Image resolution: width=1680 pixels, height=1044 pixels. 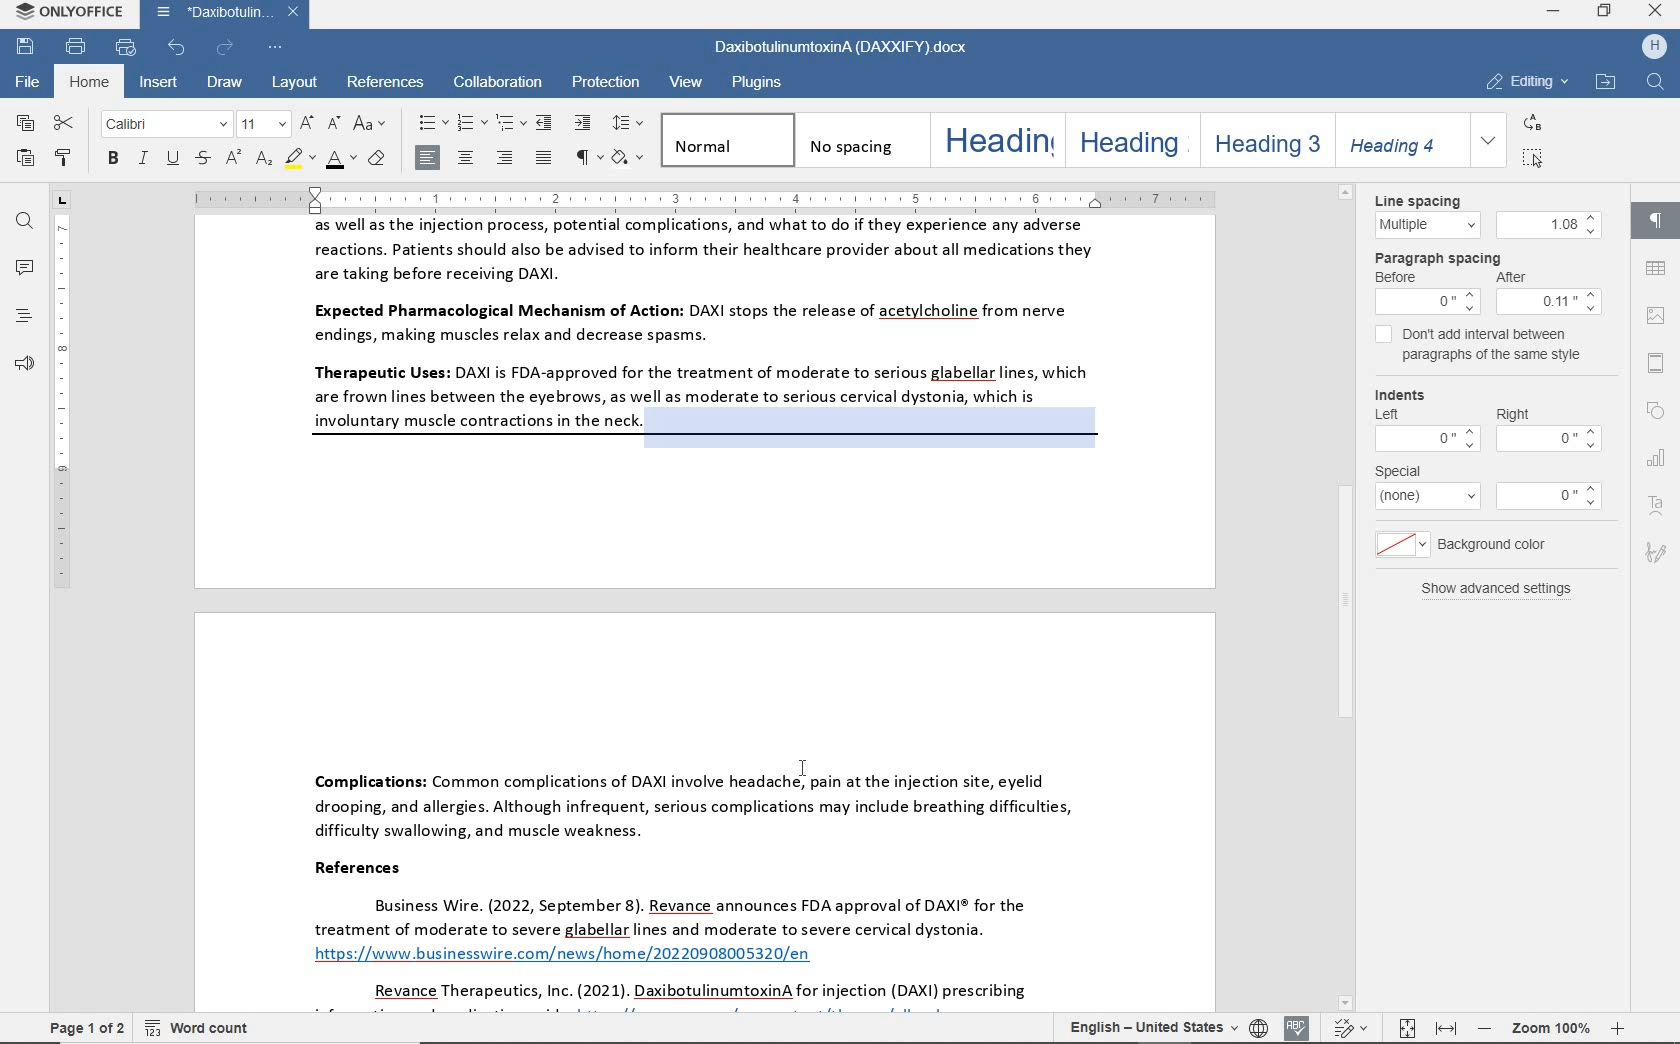 What do you see at coordinates (91, 82) in the screenshot?
I see `home` at bounding box center [91, 82].